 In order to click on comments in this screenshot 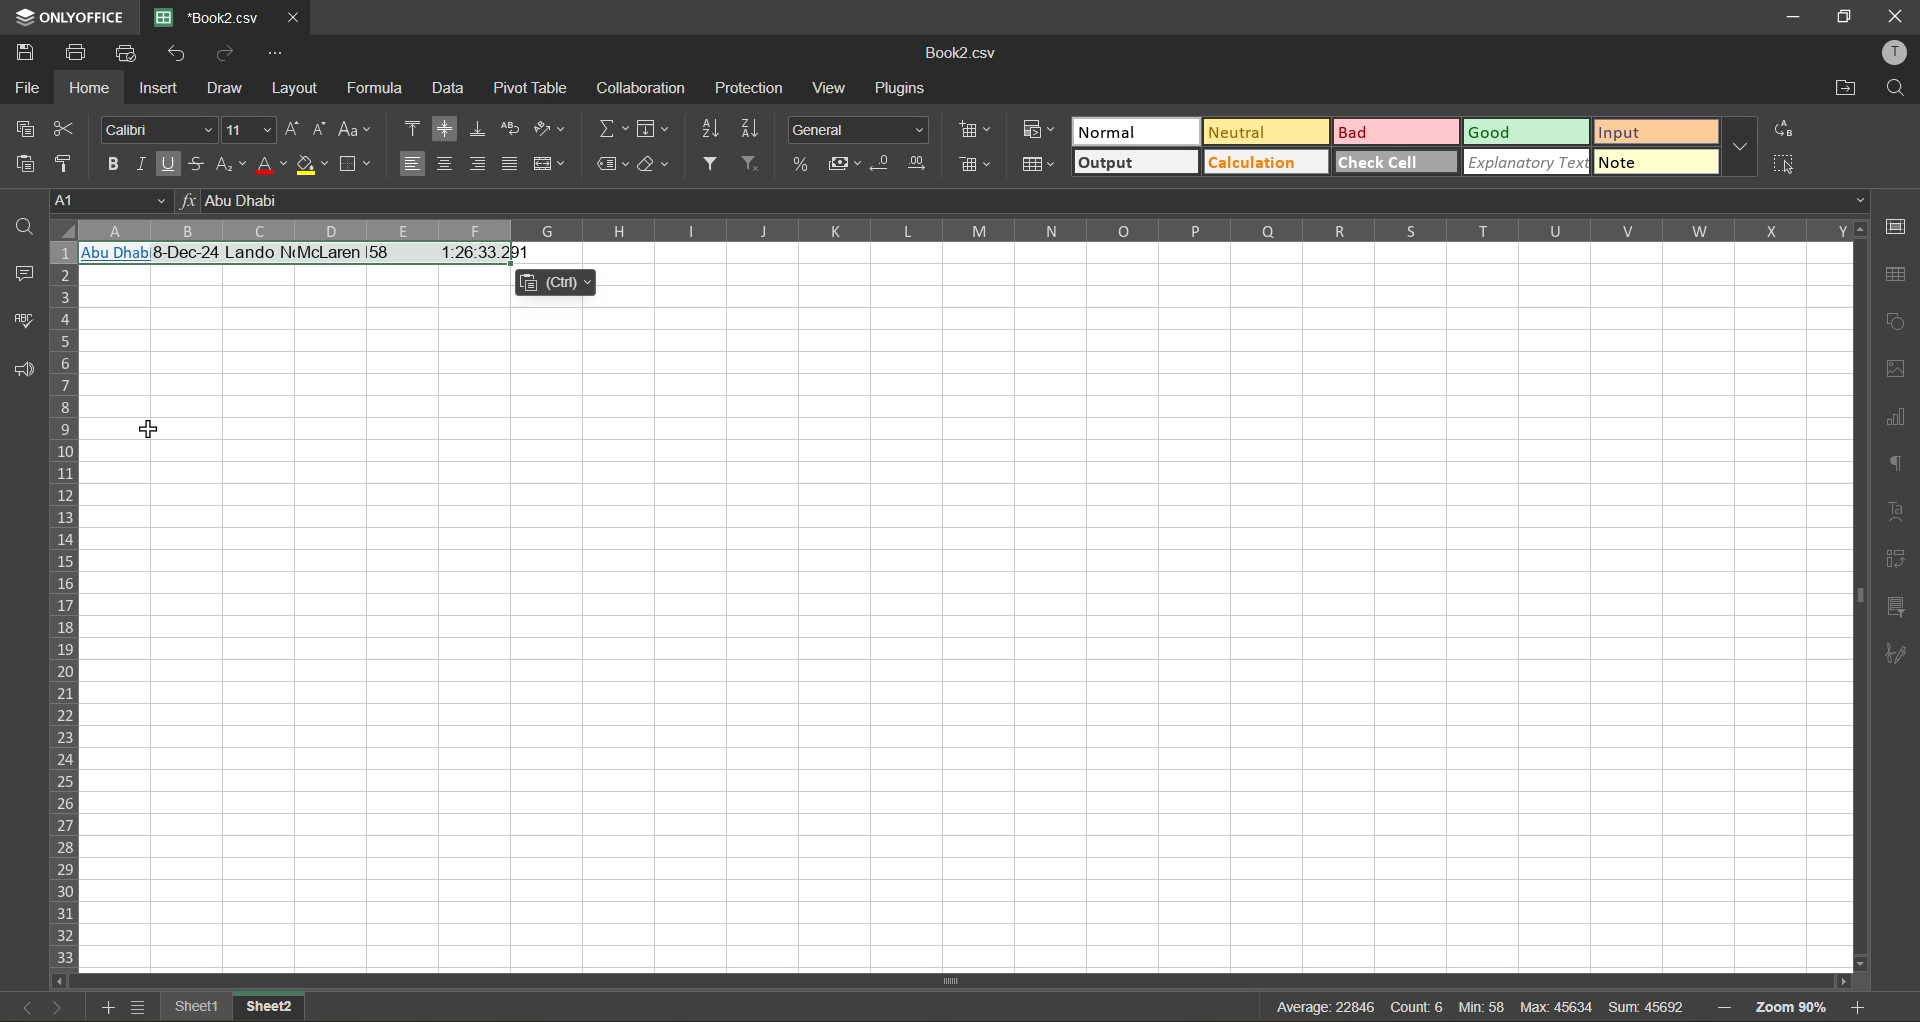, I will do `click(20, 271)`.